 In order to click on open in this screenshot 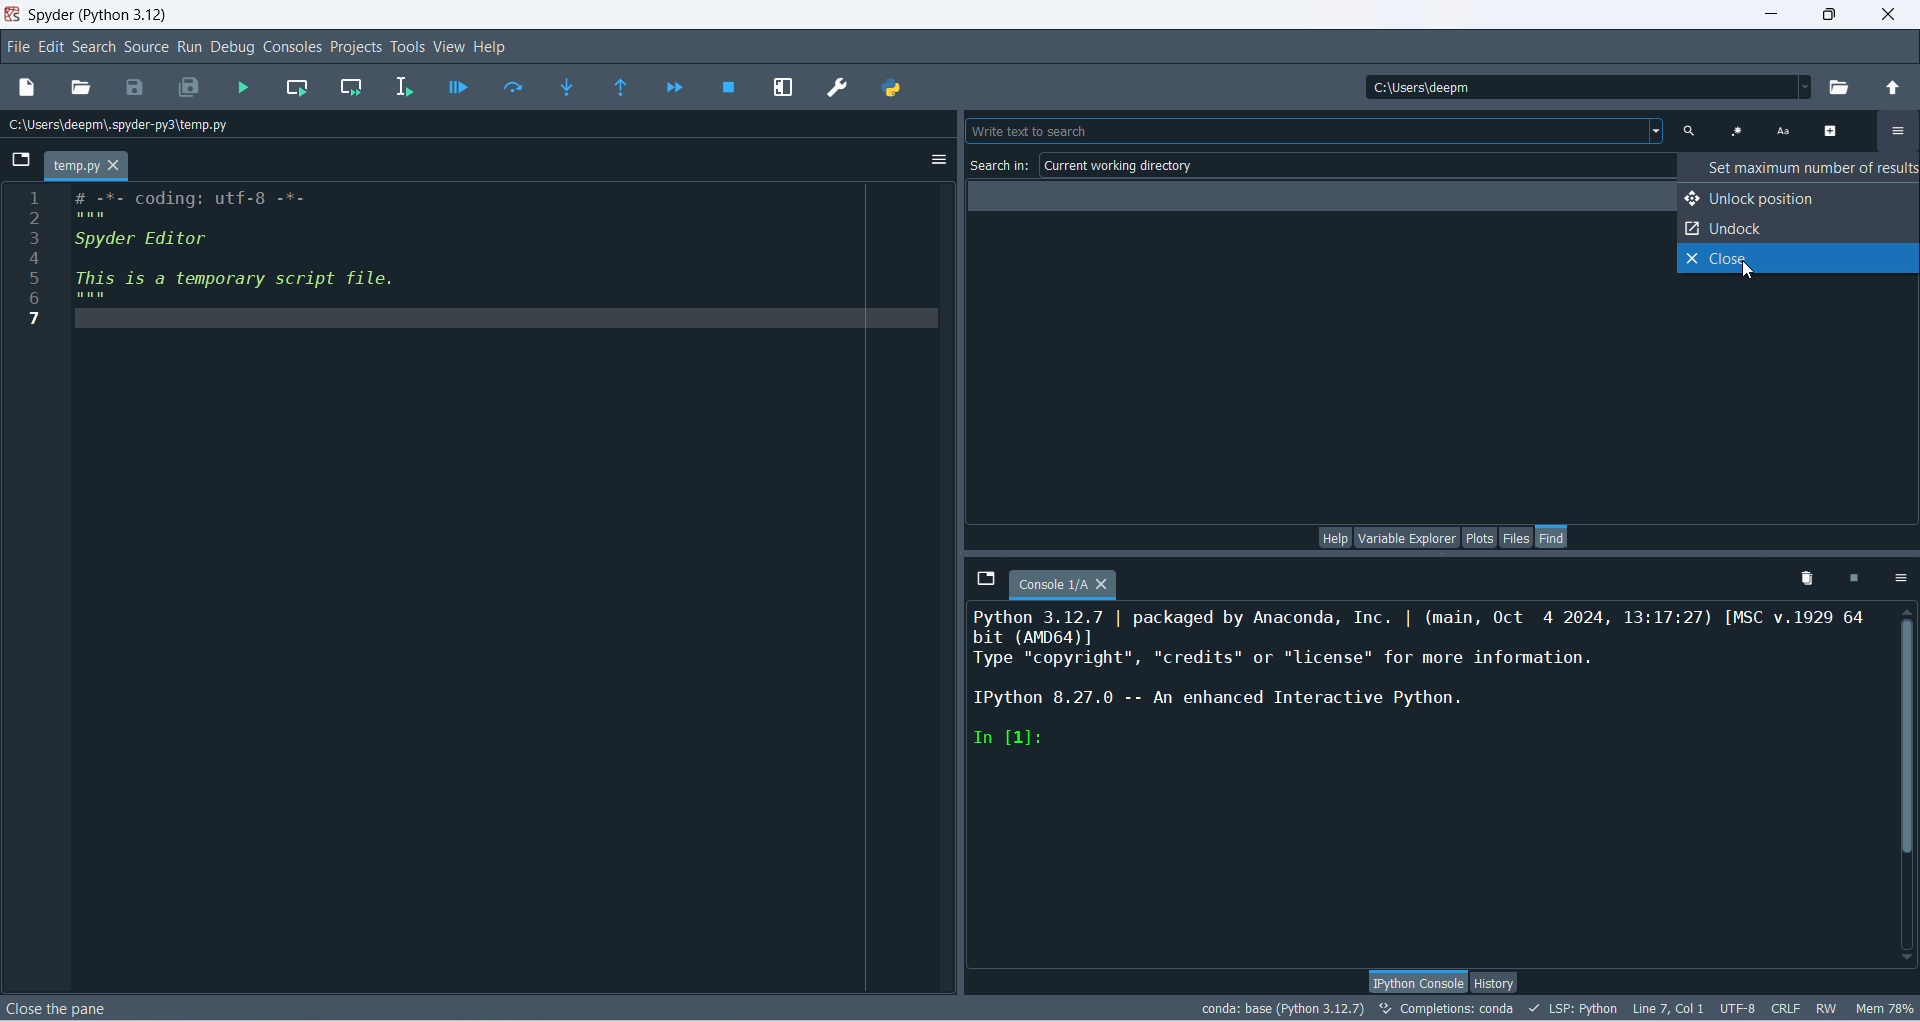, I will do `click(81, 89)`.